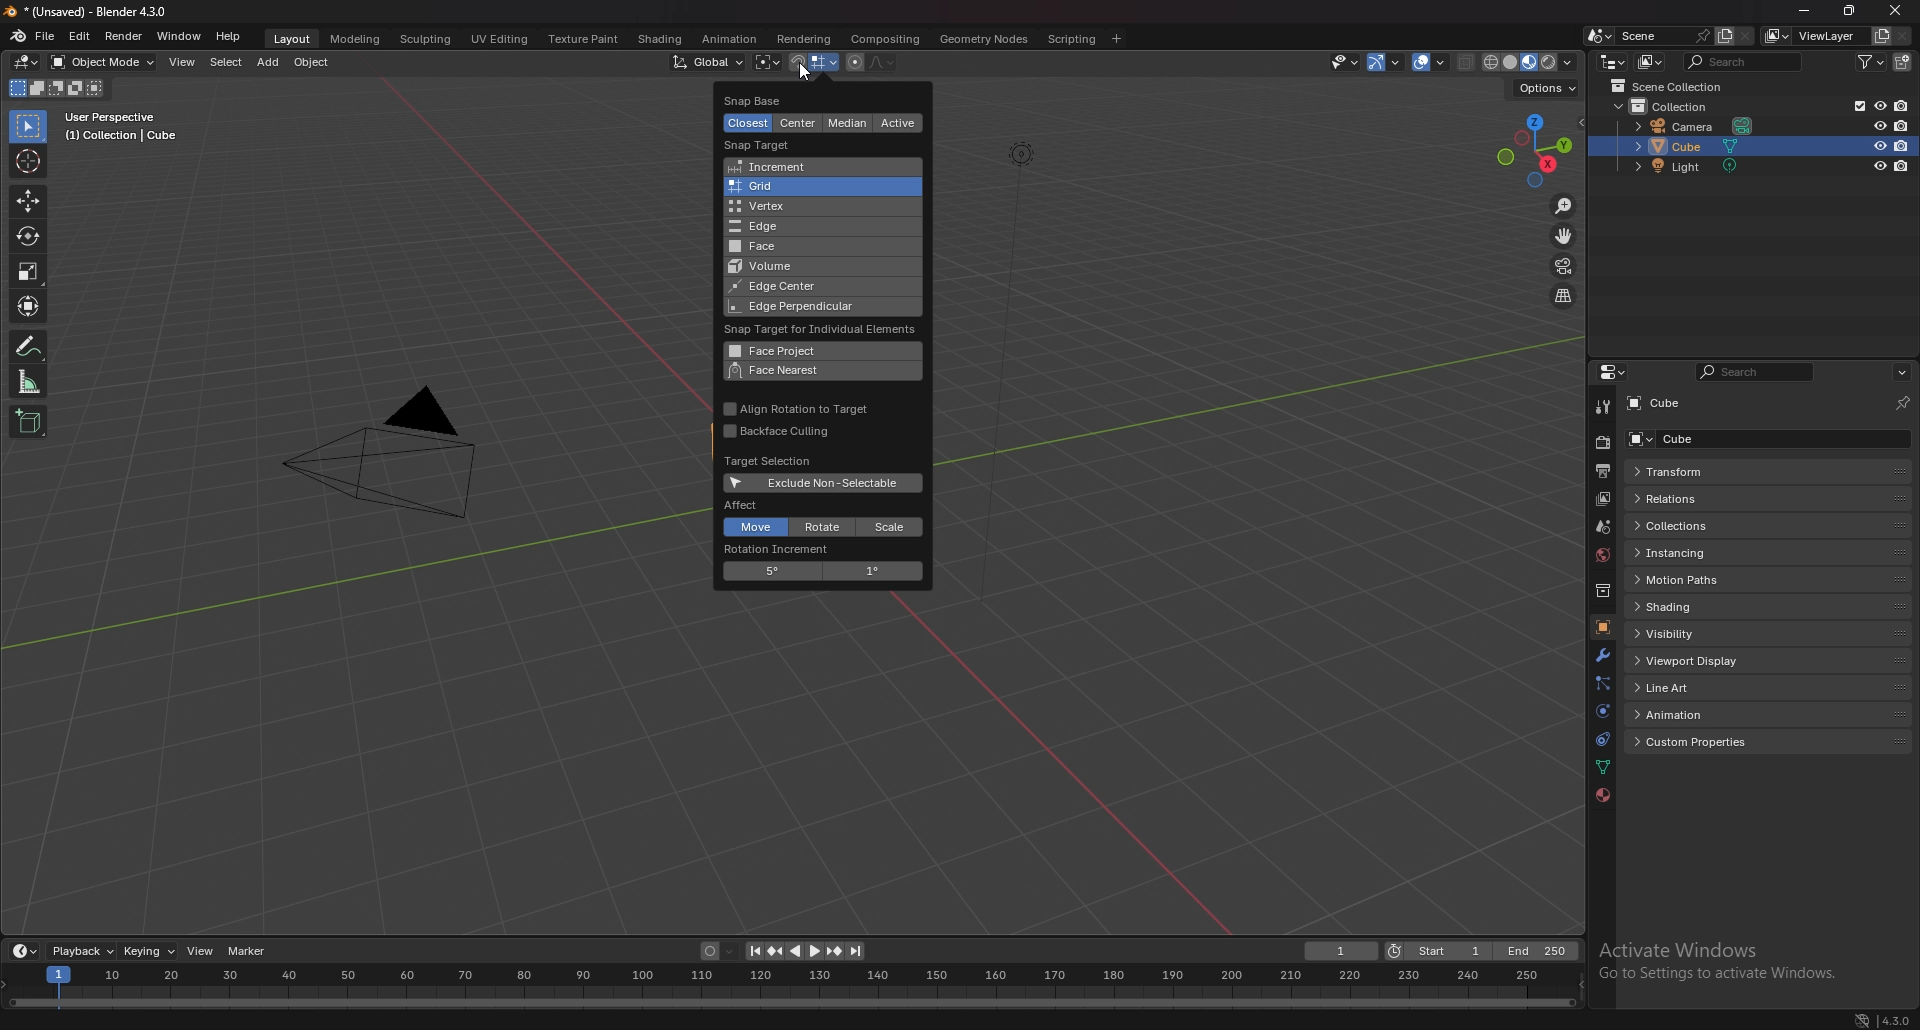  I want to click on render, so click(123, 37).